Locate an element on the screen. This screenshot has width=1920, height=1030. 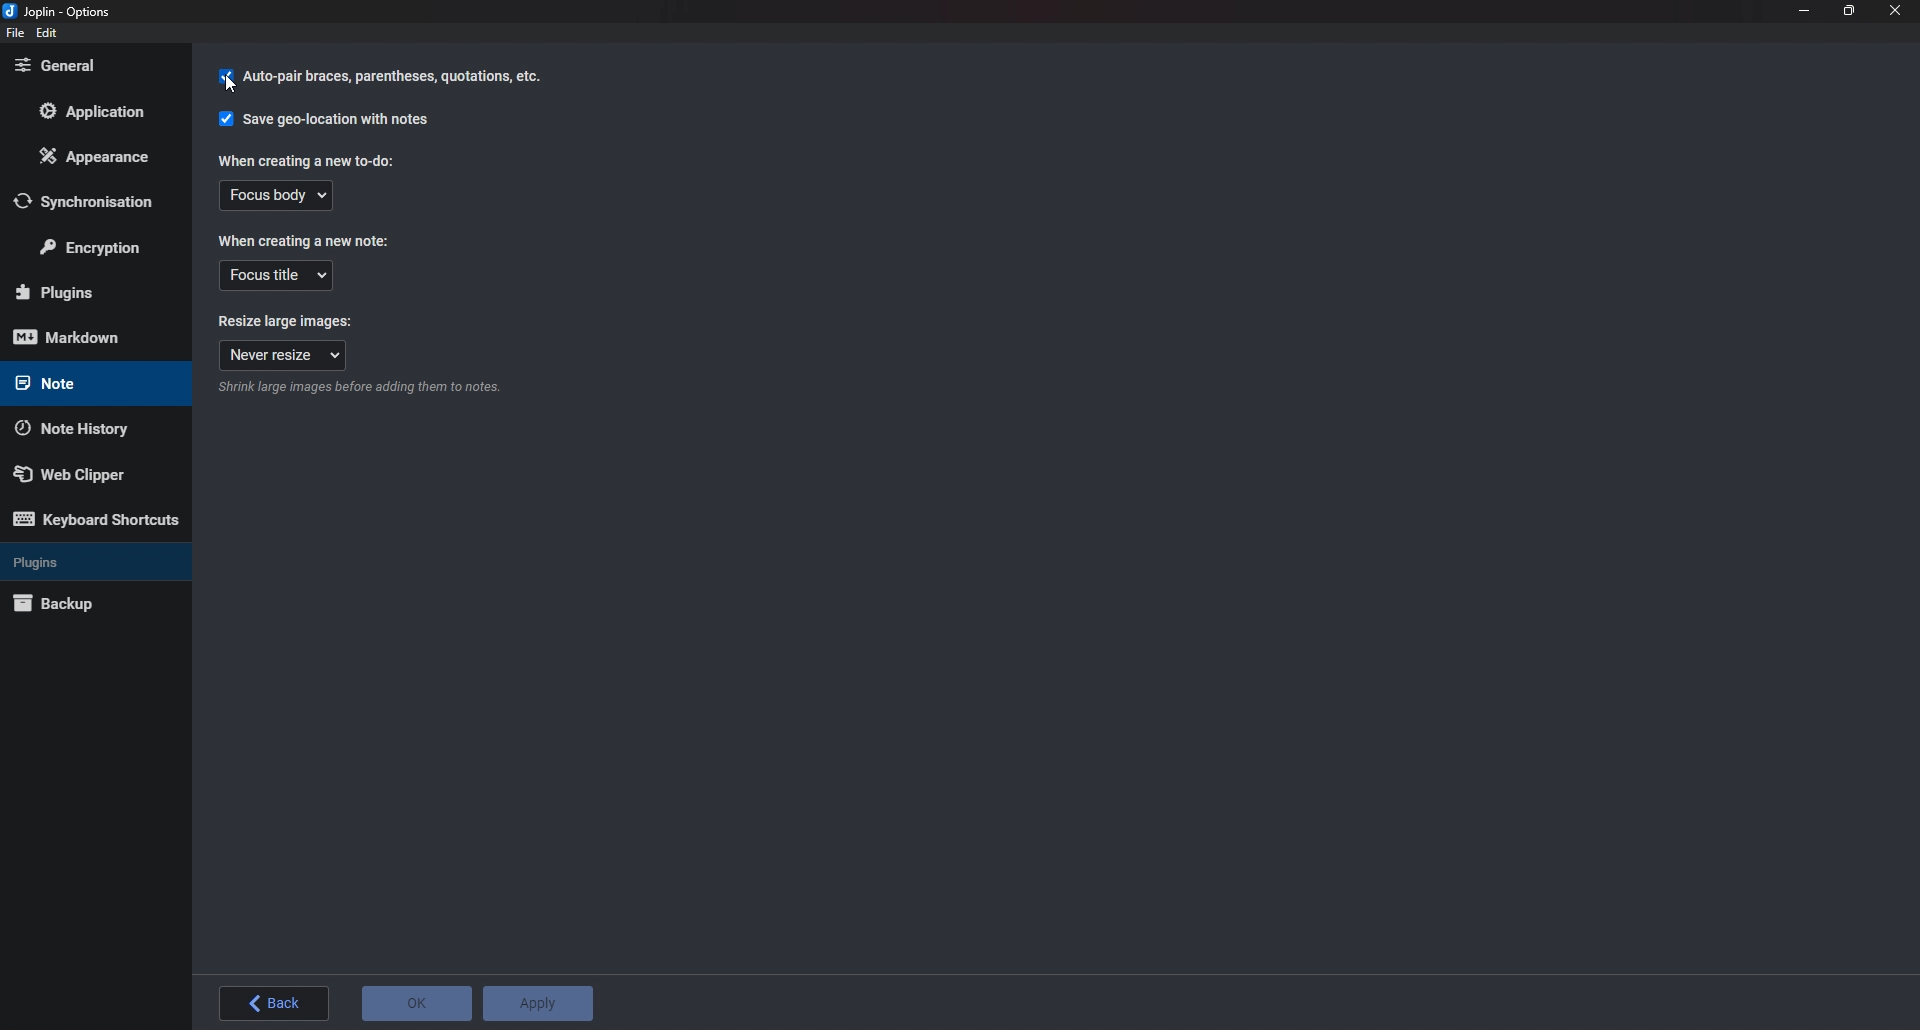
Plugins is located at coordinates (90, 564).